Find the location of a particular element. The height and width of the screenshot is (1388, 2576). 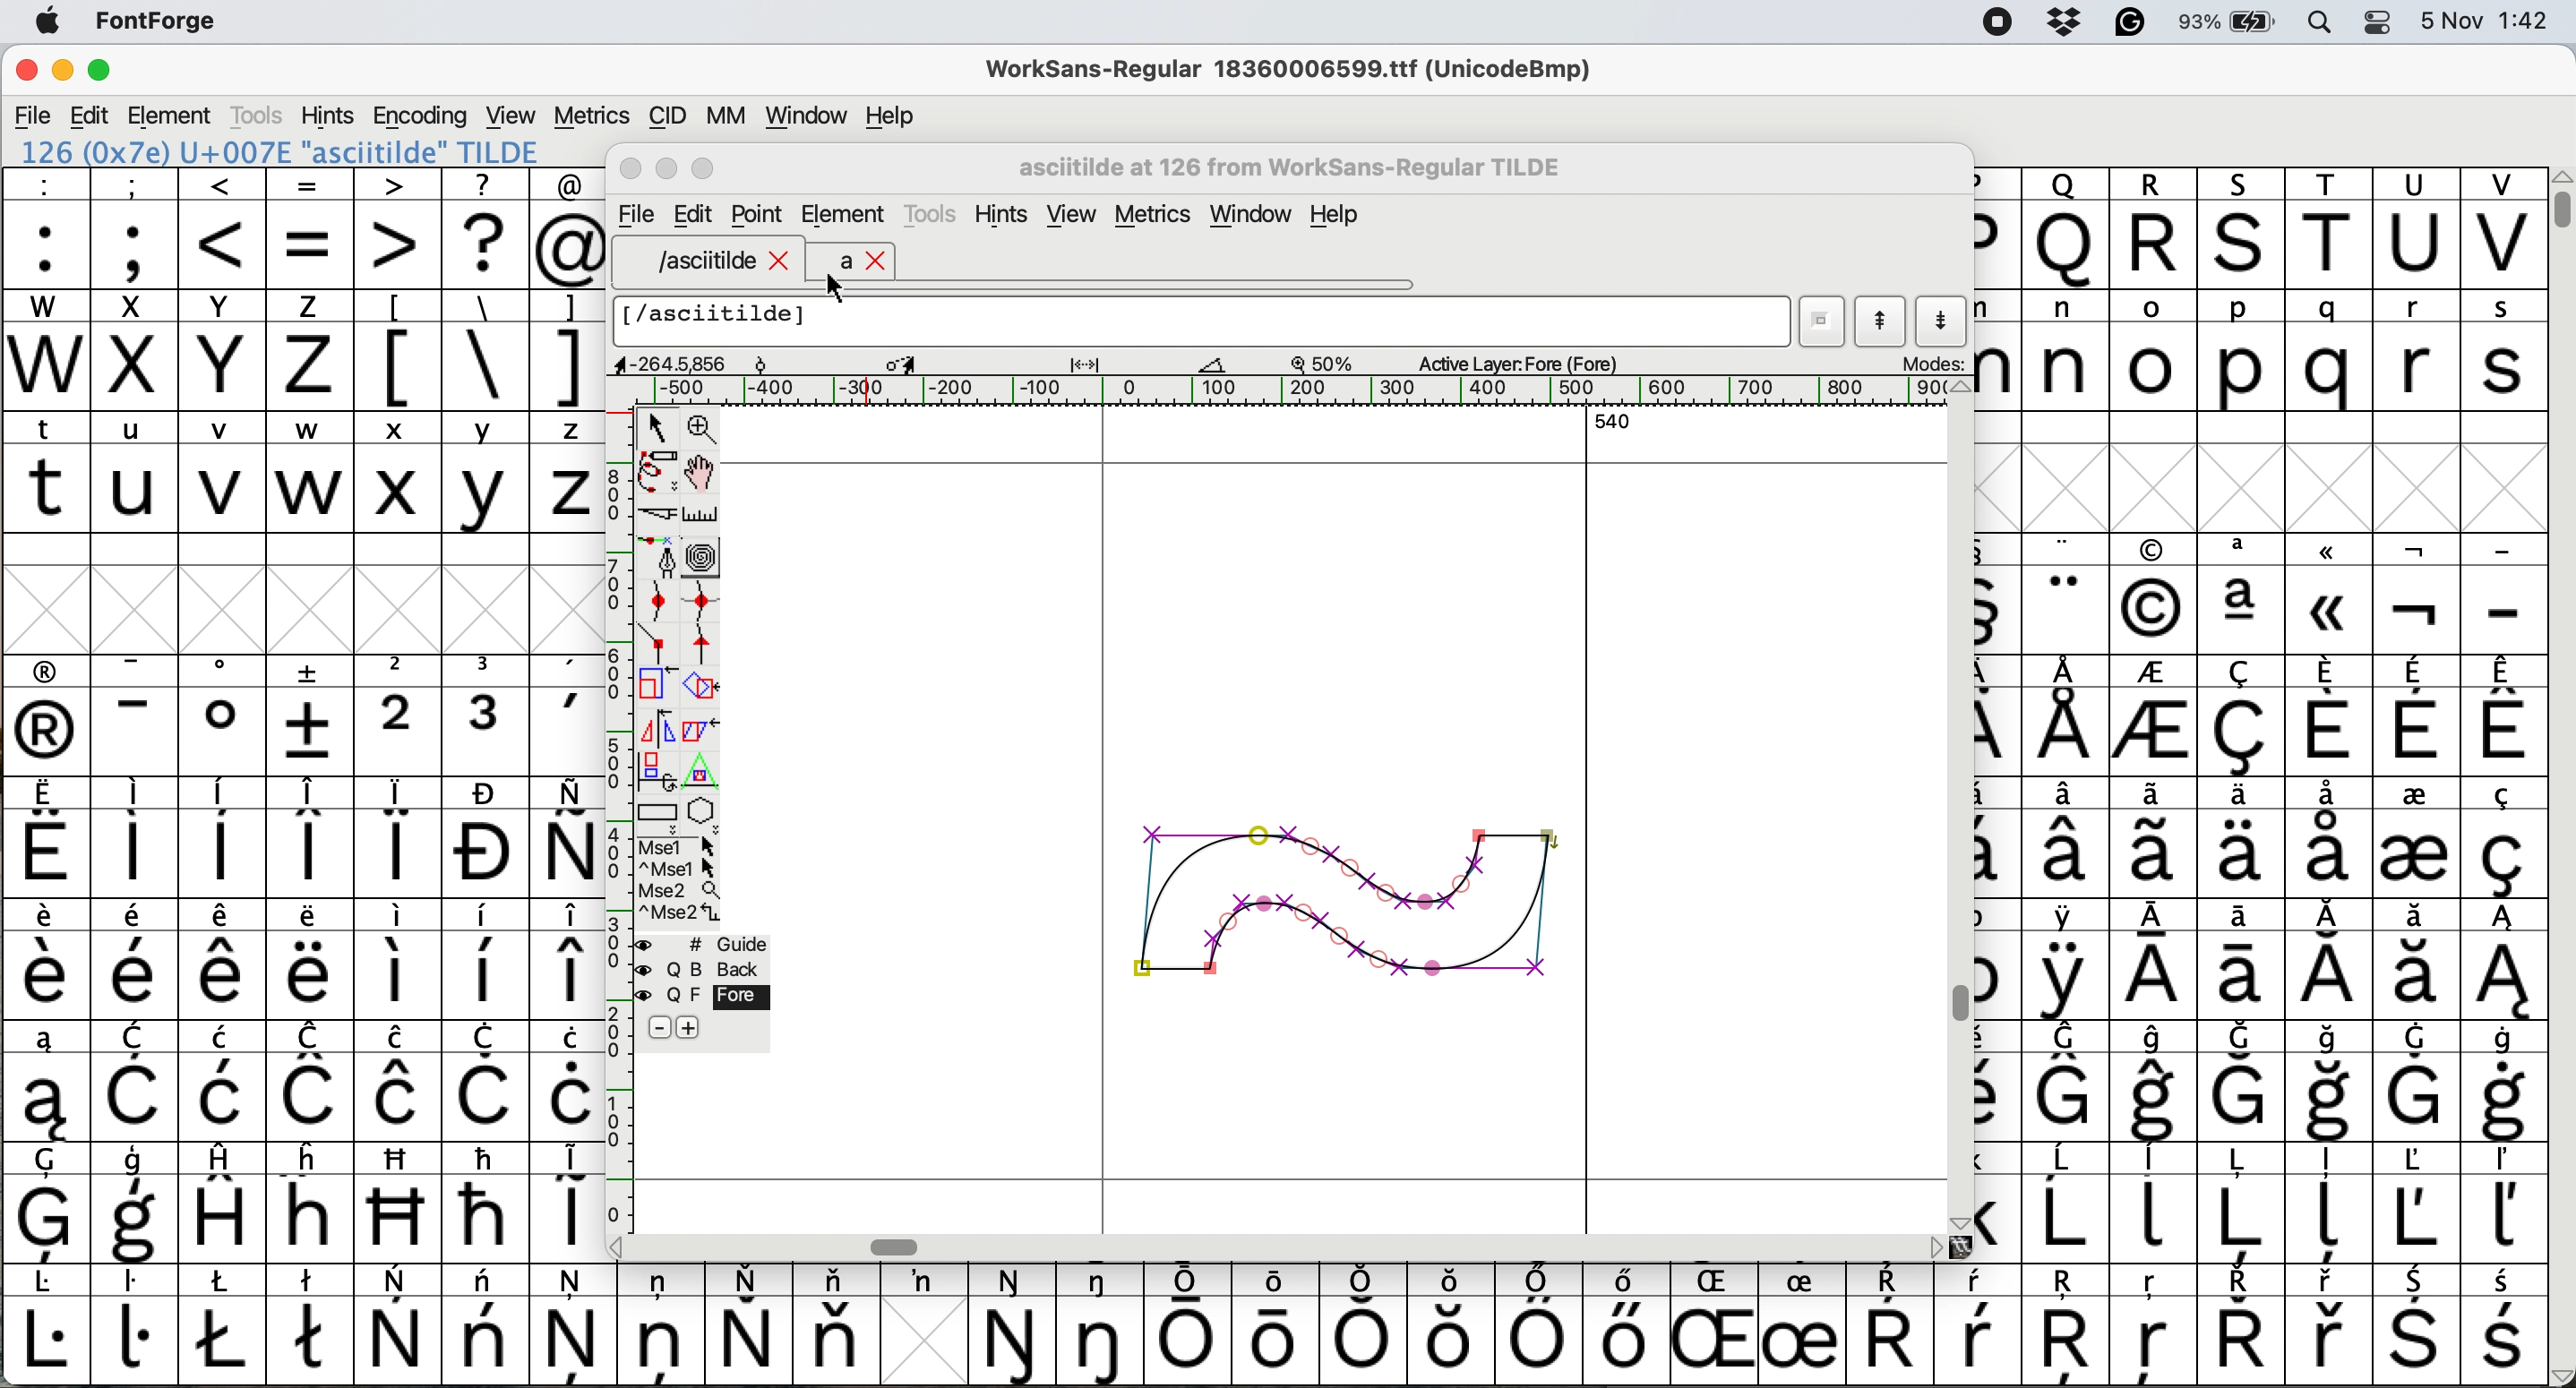

measure distance is located at coordinates (703, 515).